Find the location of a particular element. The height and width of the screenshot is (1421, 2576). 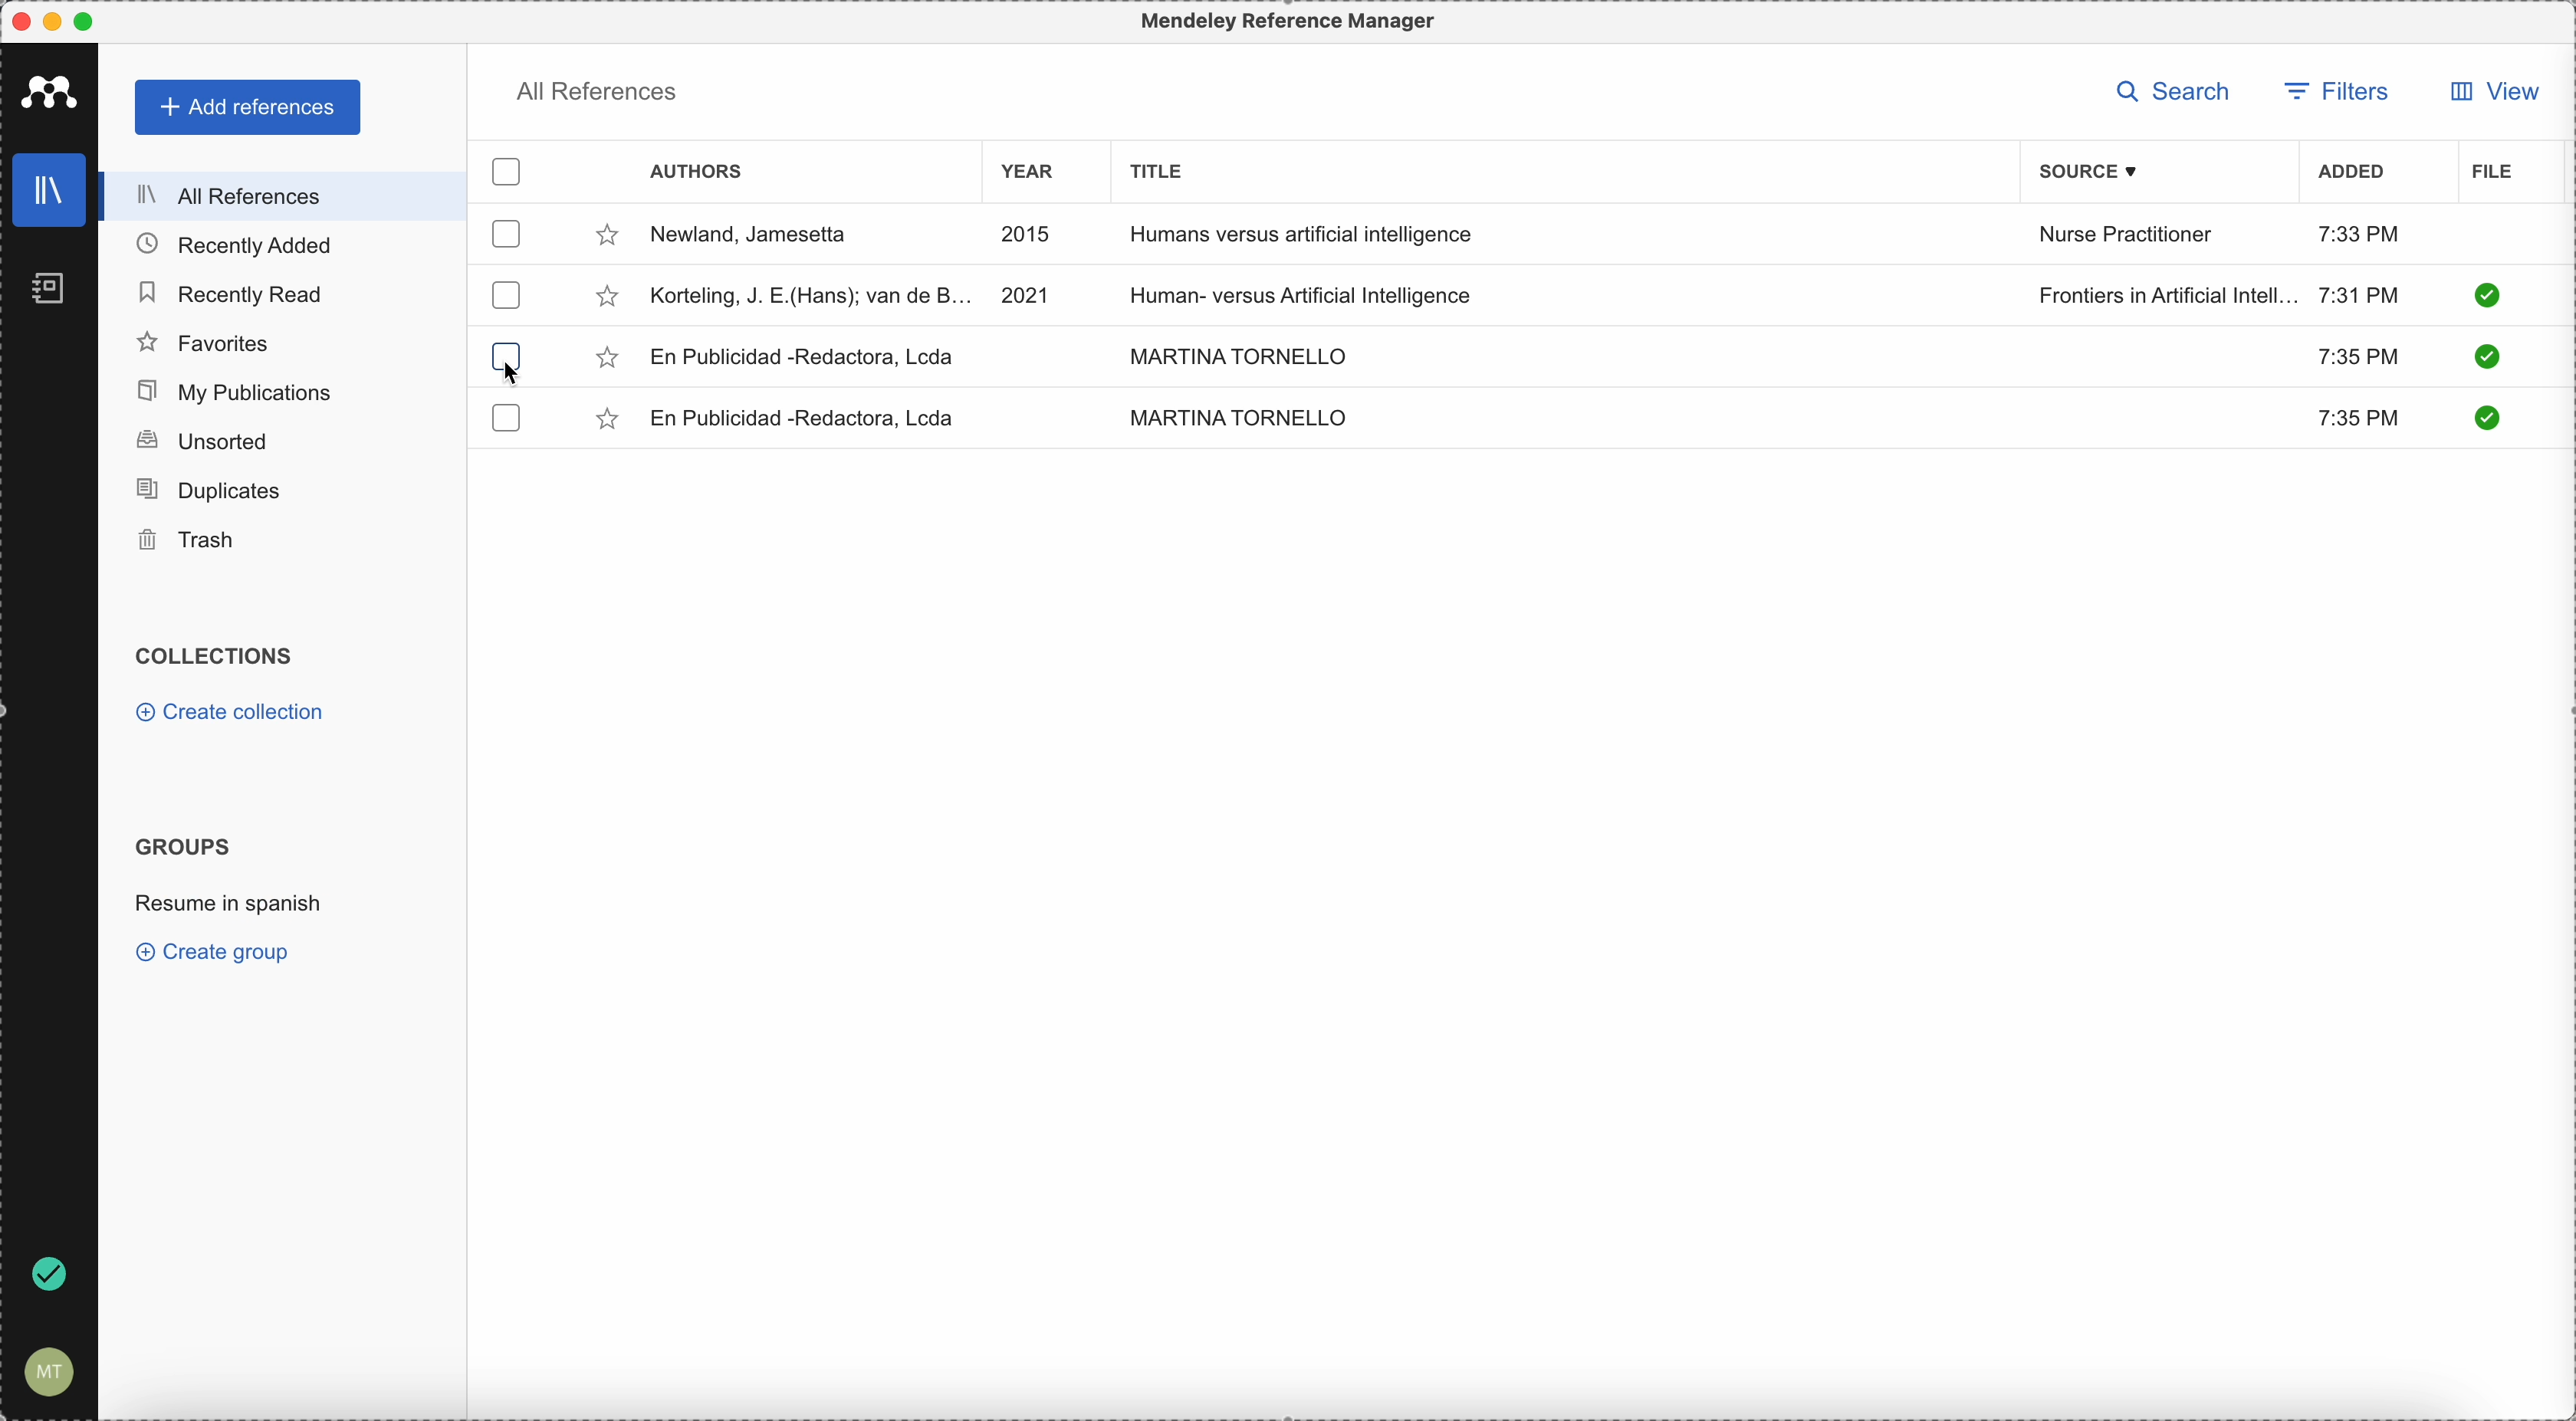

Mendeley icon is located at coordinates (50, 88).